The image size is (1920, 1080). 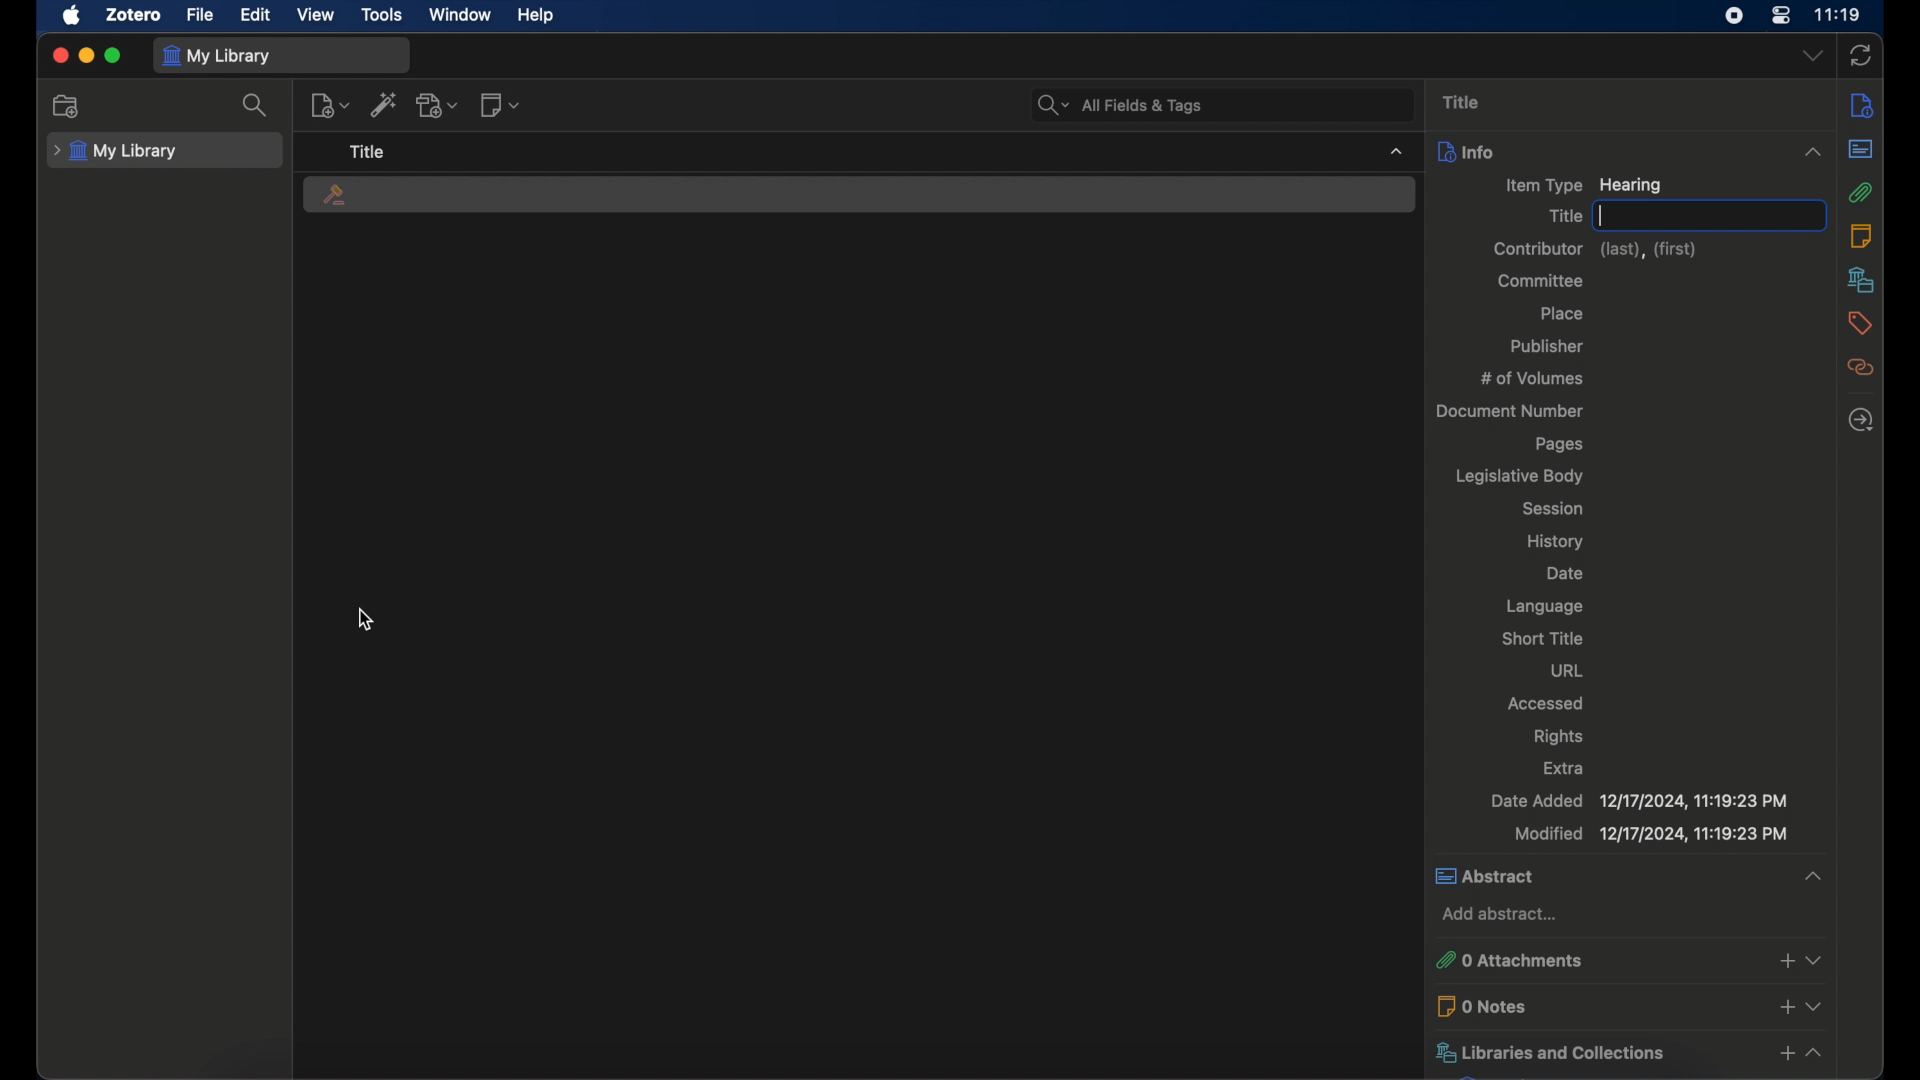 I want to click on pages, so click(x=1561, y=444).